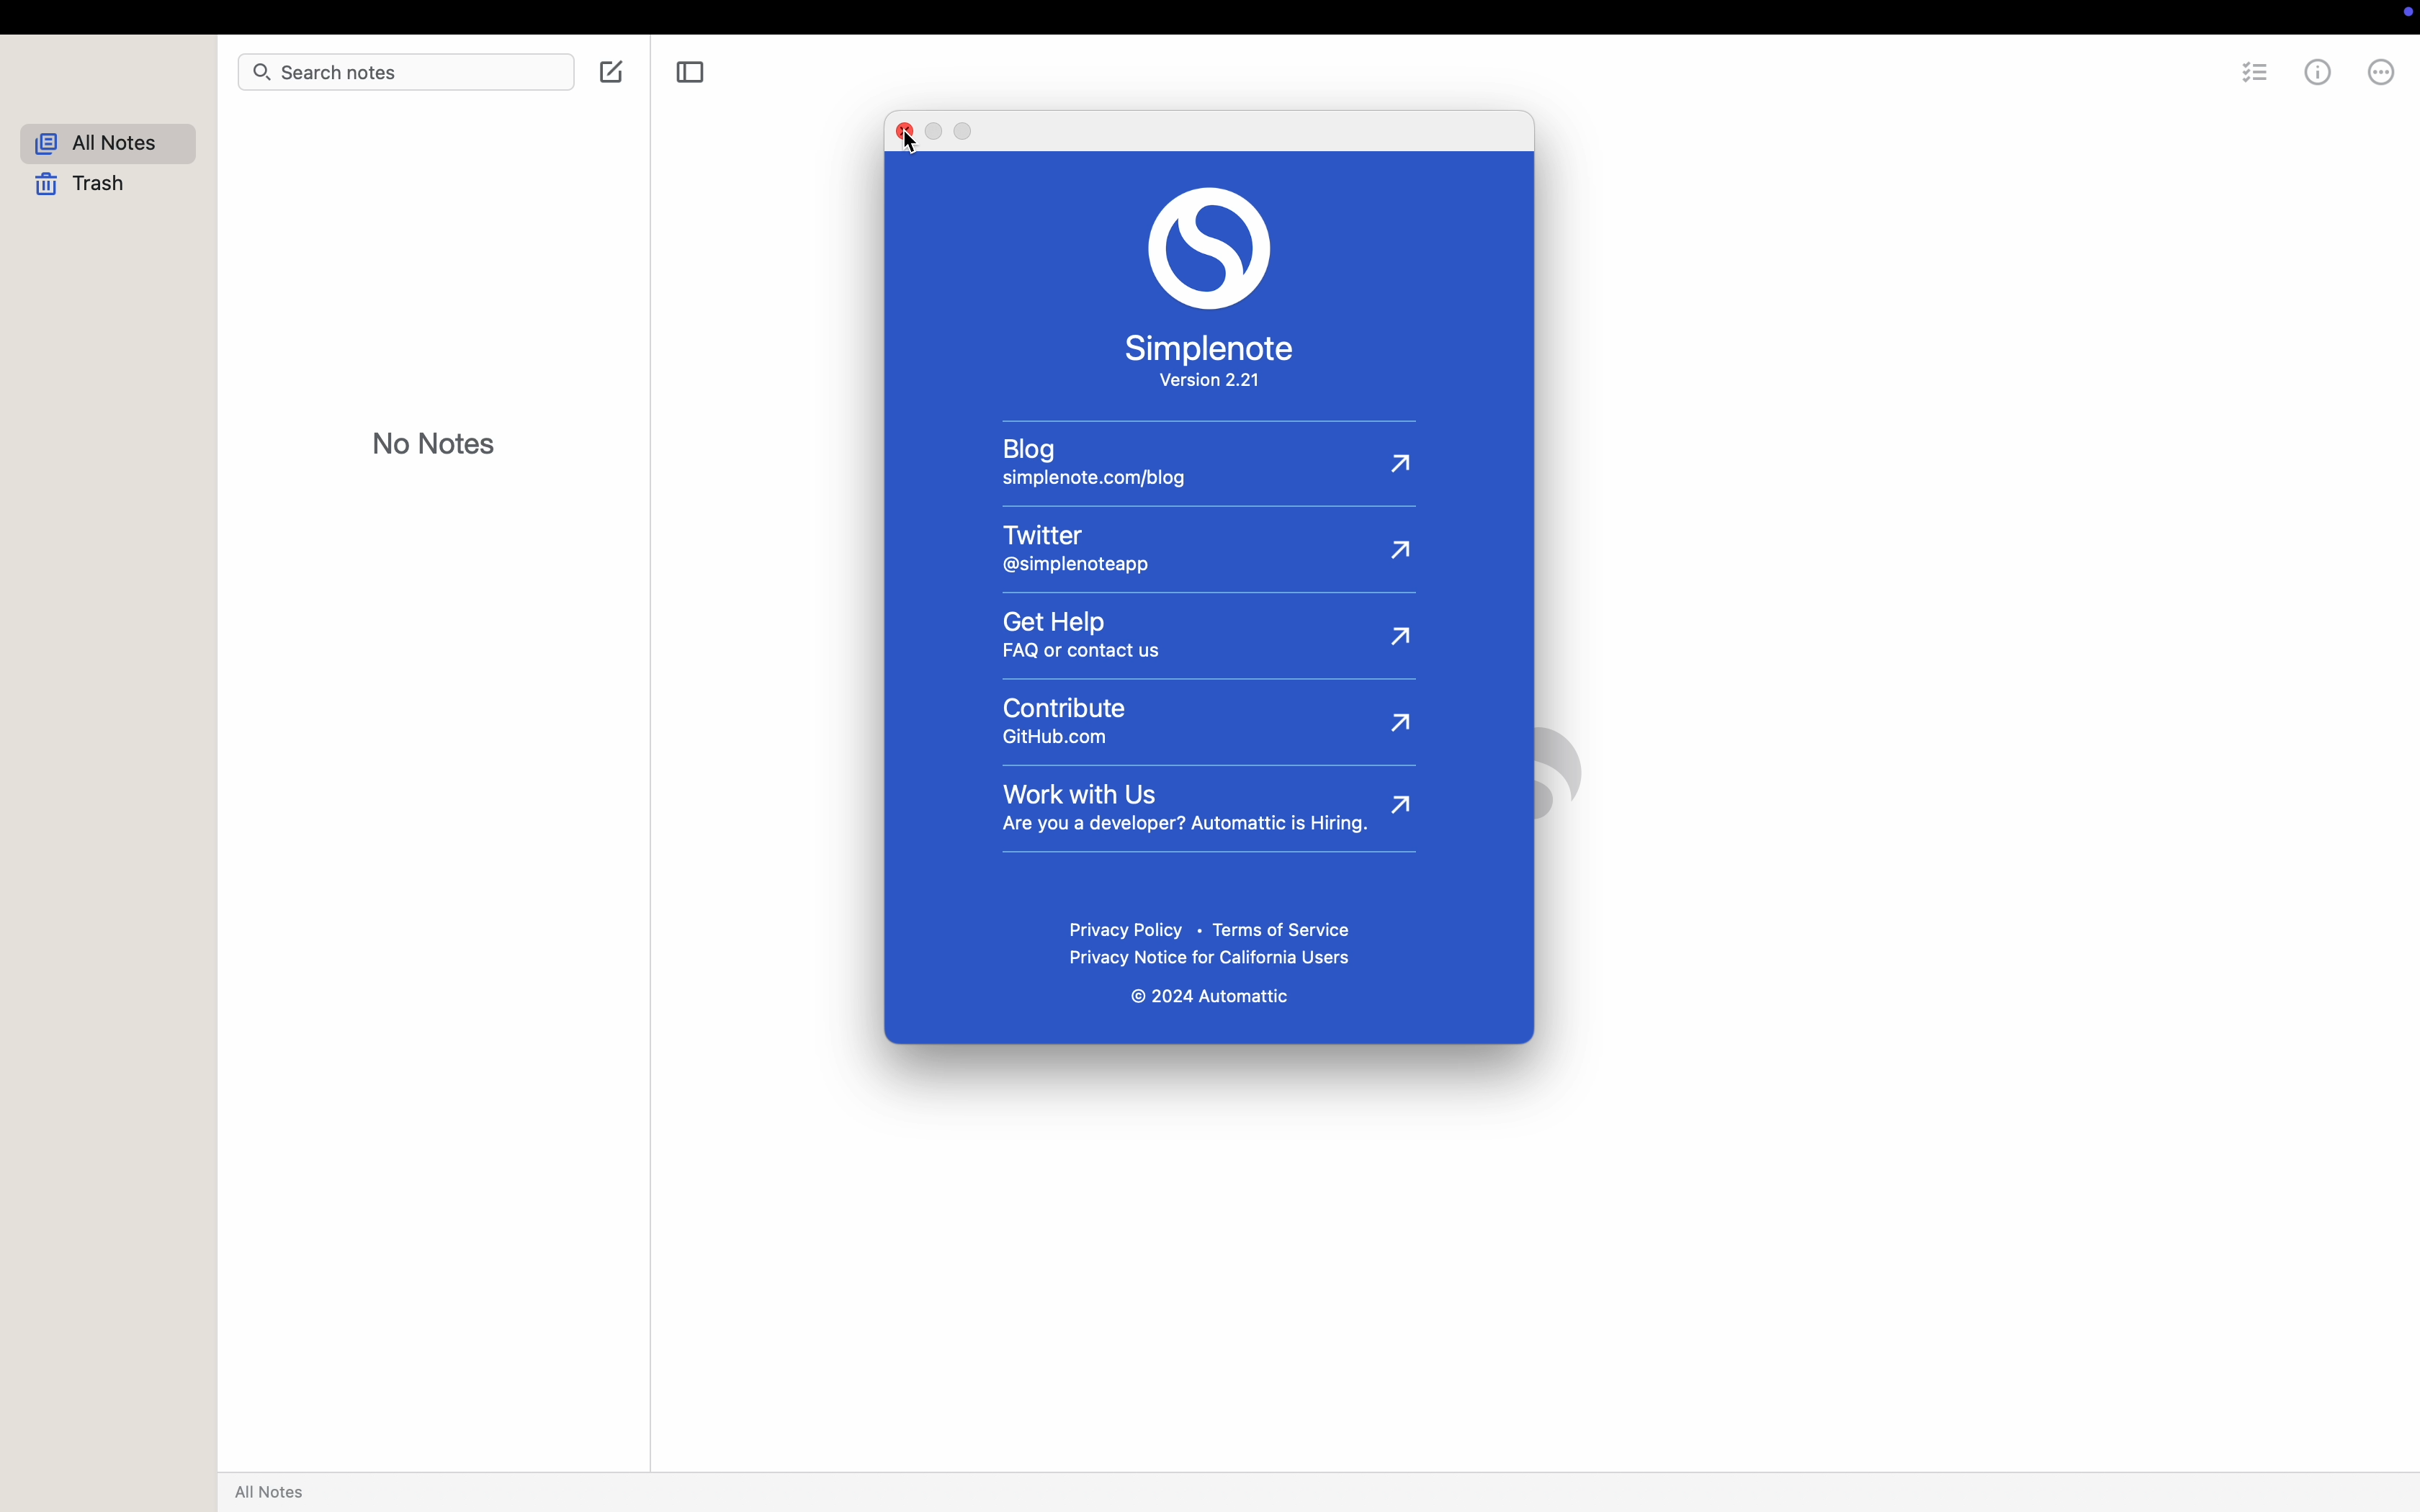 The height and width of the screenshot is (1512, 2420). I want to click on close Simplenote, so click(18, 55).